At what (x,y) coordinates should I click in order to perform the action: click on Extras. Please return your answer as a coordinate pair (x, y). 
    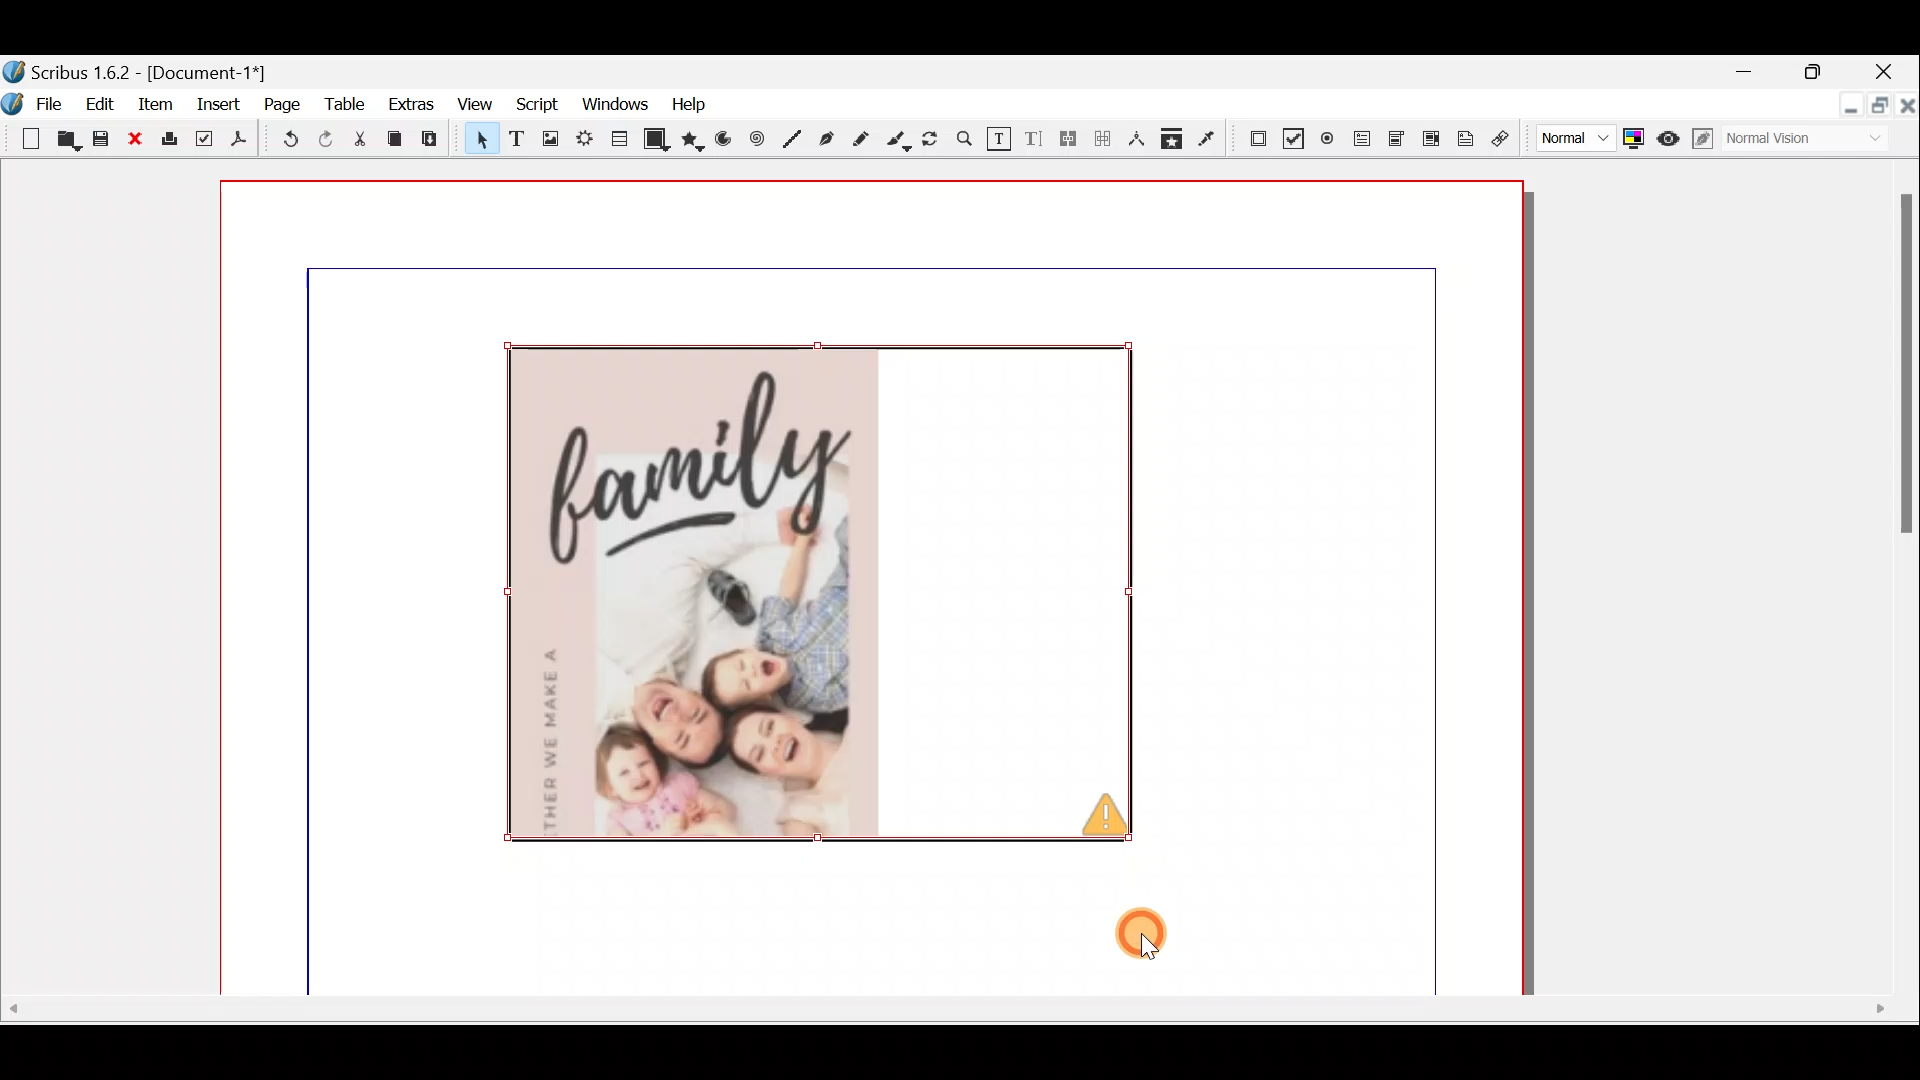
    Looking at the image, I should click on (410, 103).